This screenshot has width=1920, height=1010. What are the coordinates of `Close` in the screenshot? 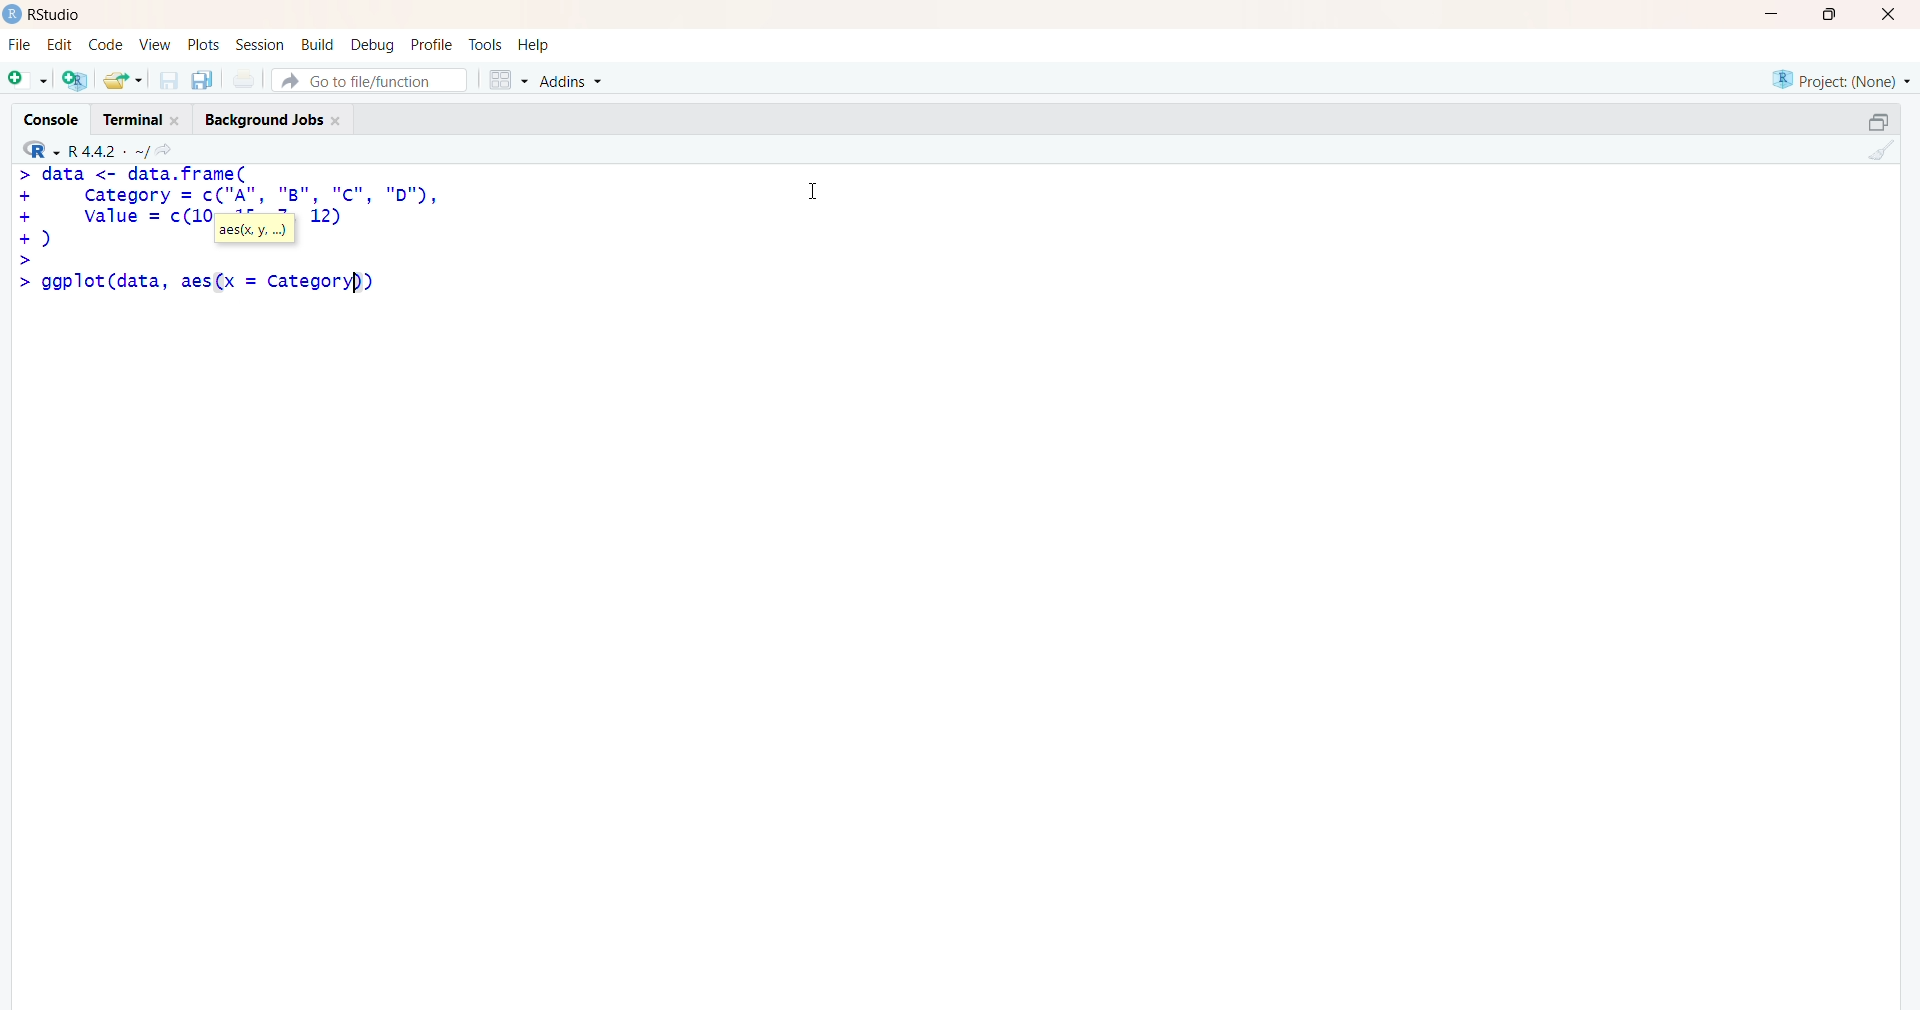 It's located at (1885, 14).